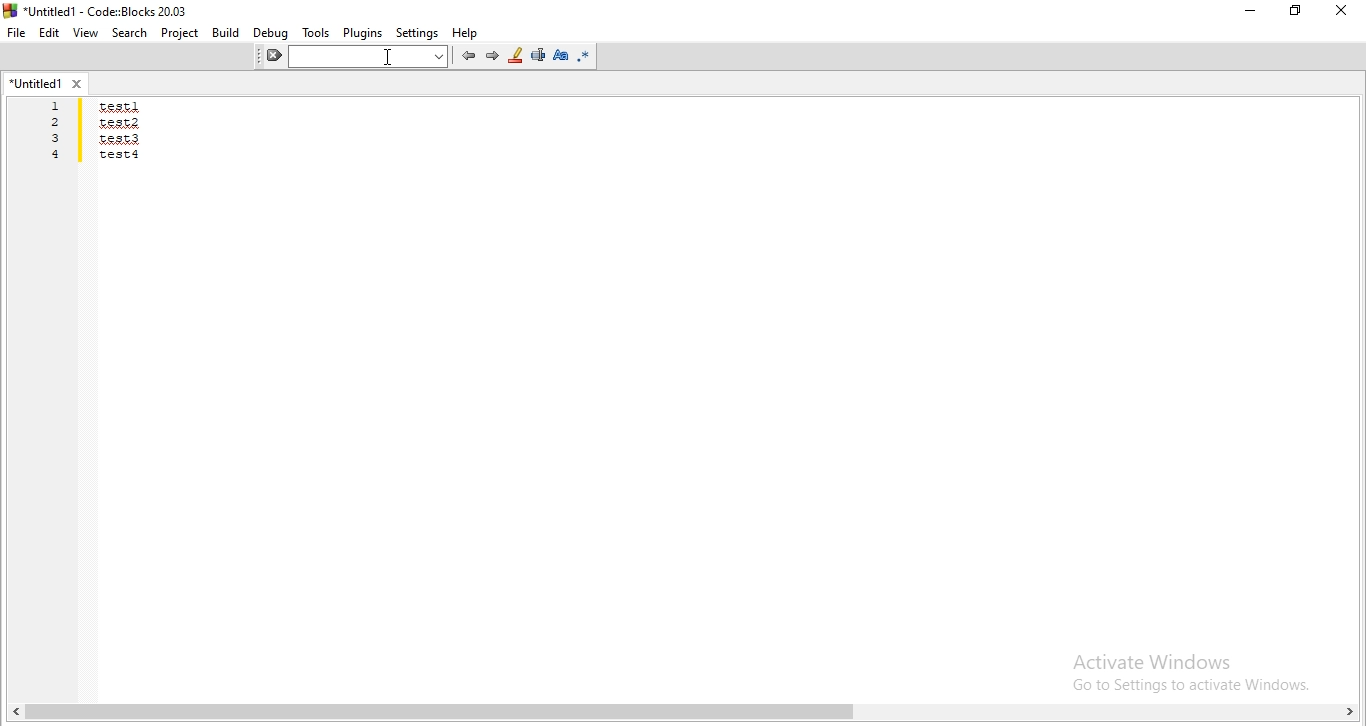  Describe the element at coordinates (33, 83) in the screenshot. I see `Untitled1` at that location.